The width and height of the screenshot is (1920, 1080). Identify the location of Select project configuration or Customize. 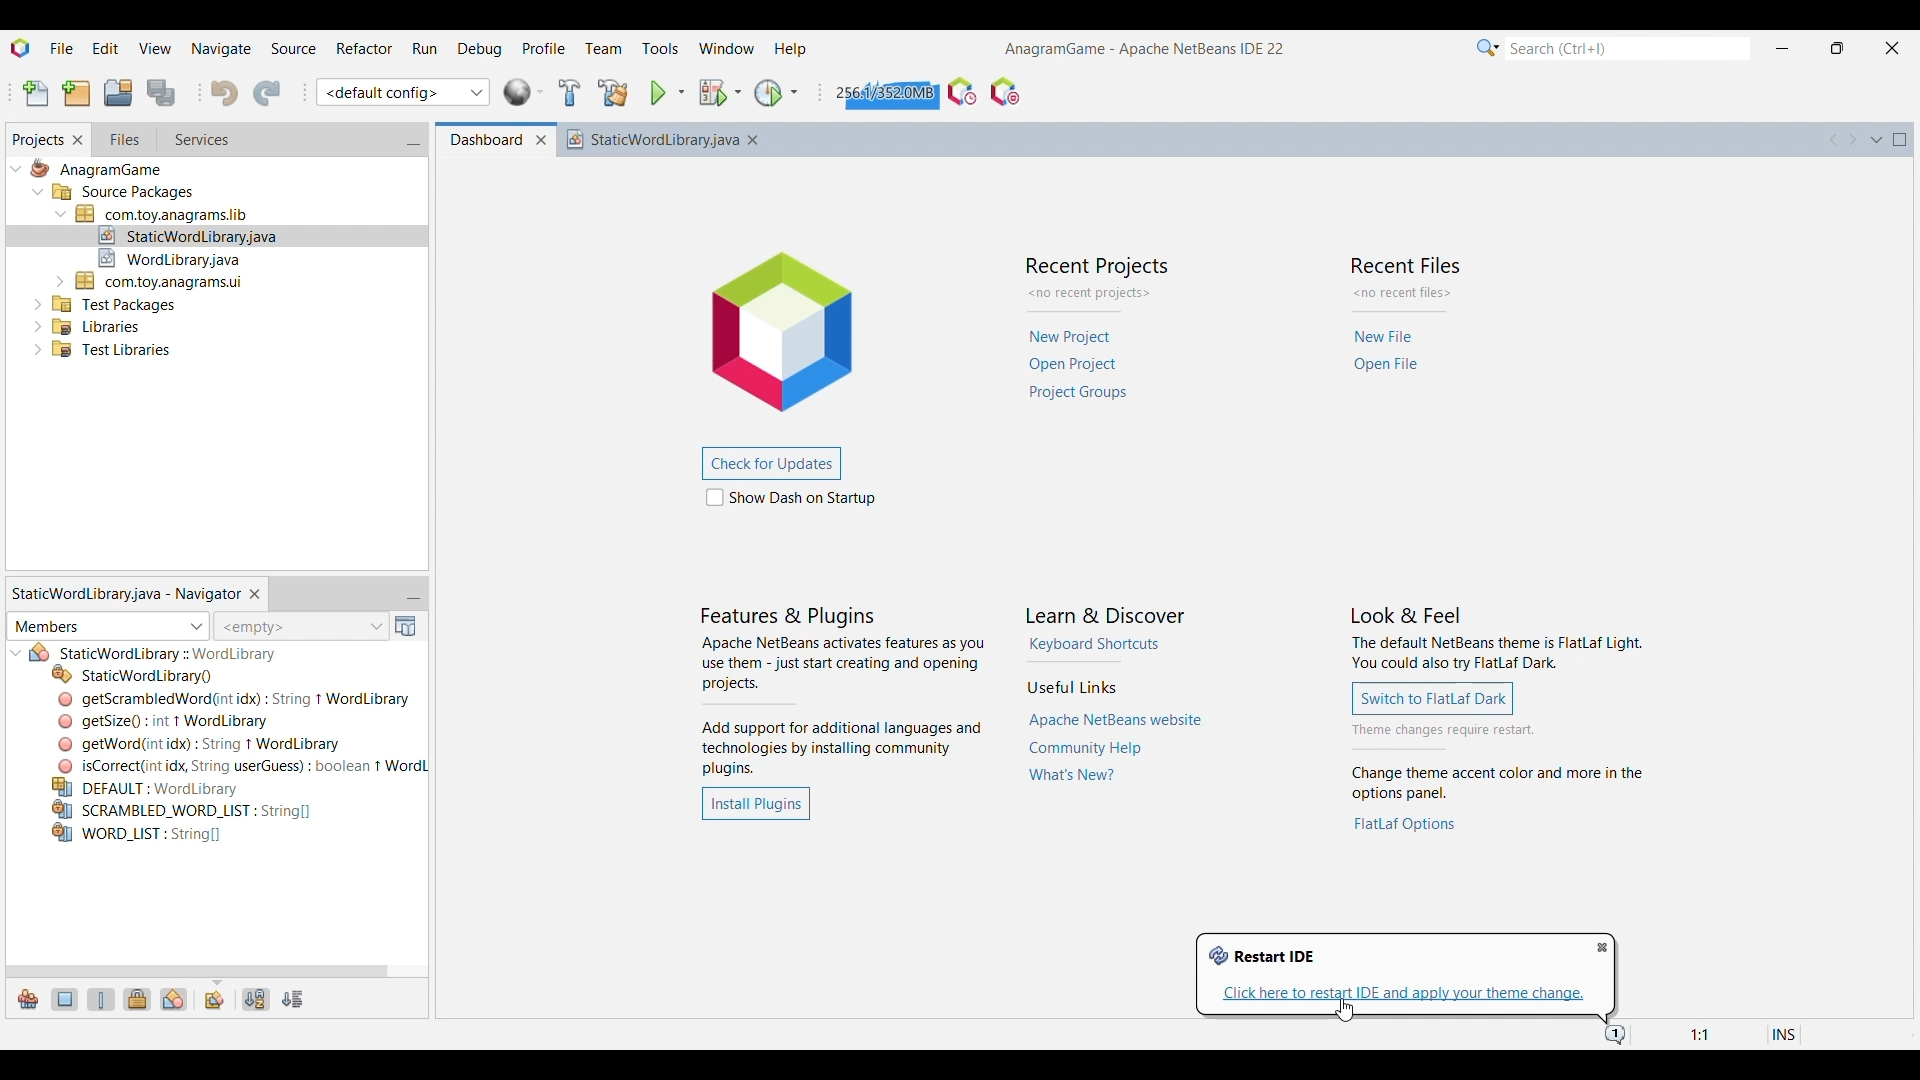
(403, 92).